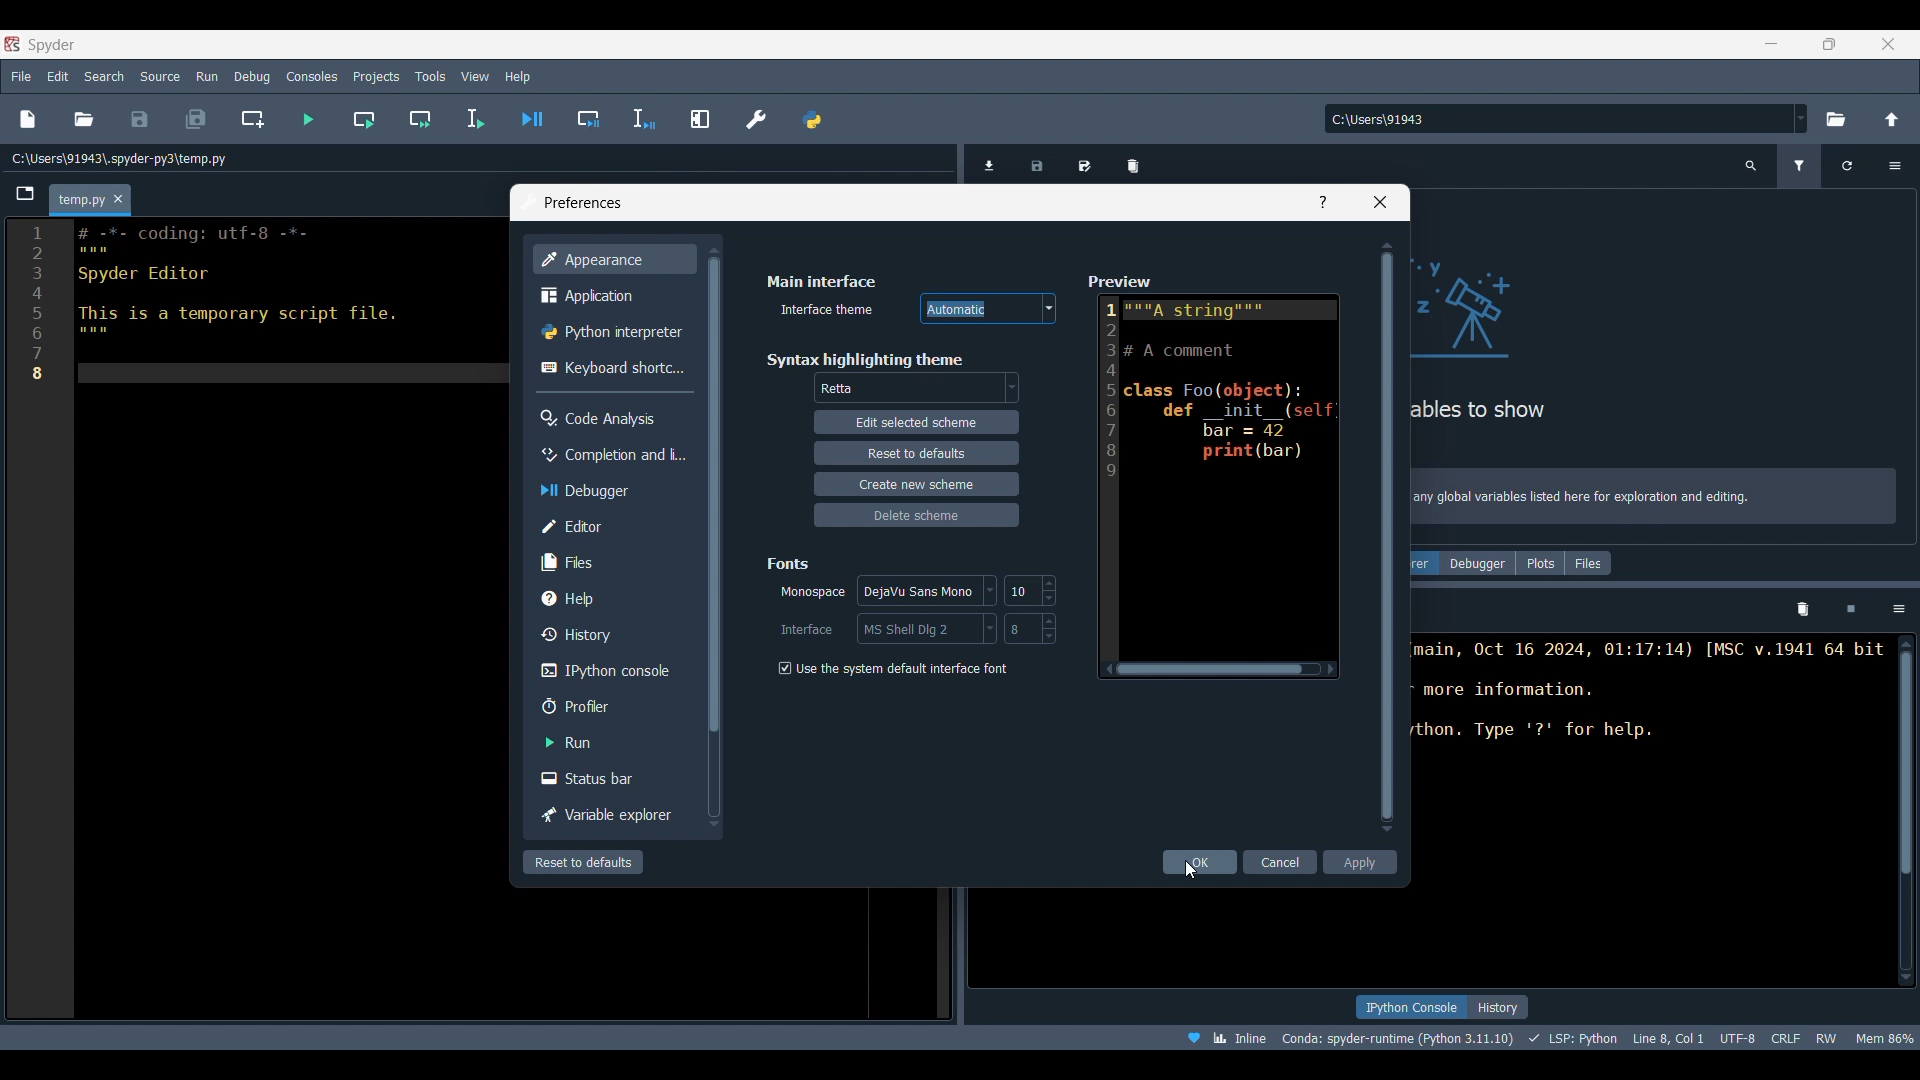 The width and height of the screenshot is (1920, 1080). What do you see at coordinates (930, 592) in the screenshot?
I see `monospace font options` at bounding box center [930, 592].